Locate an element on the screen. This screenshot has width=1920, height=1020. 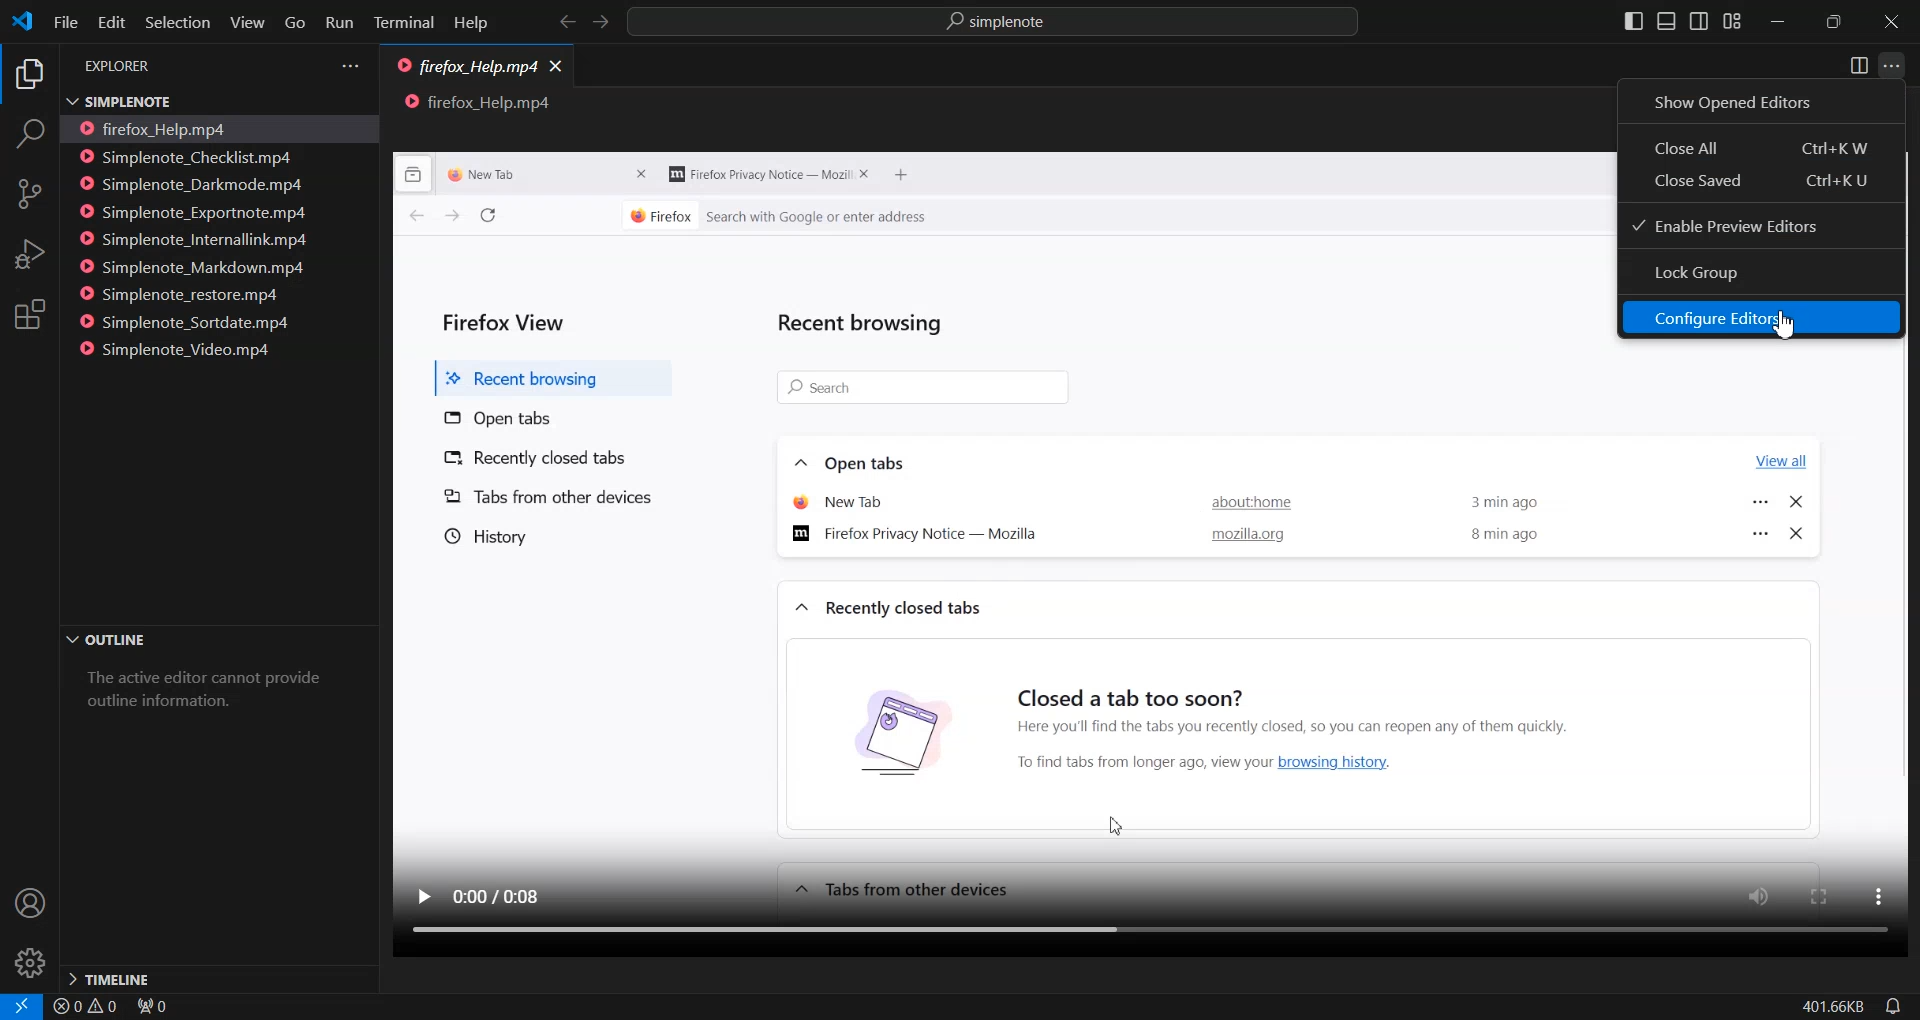
Recently closed tabs is located at coordinates (889, 608).